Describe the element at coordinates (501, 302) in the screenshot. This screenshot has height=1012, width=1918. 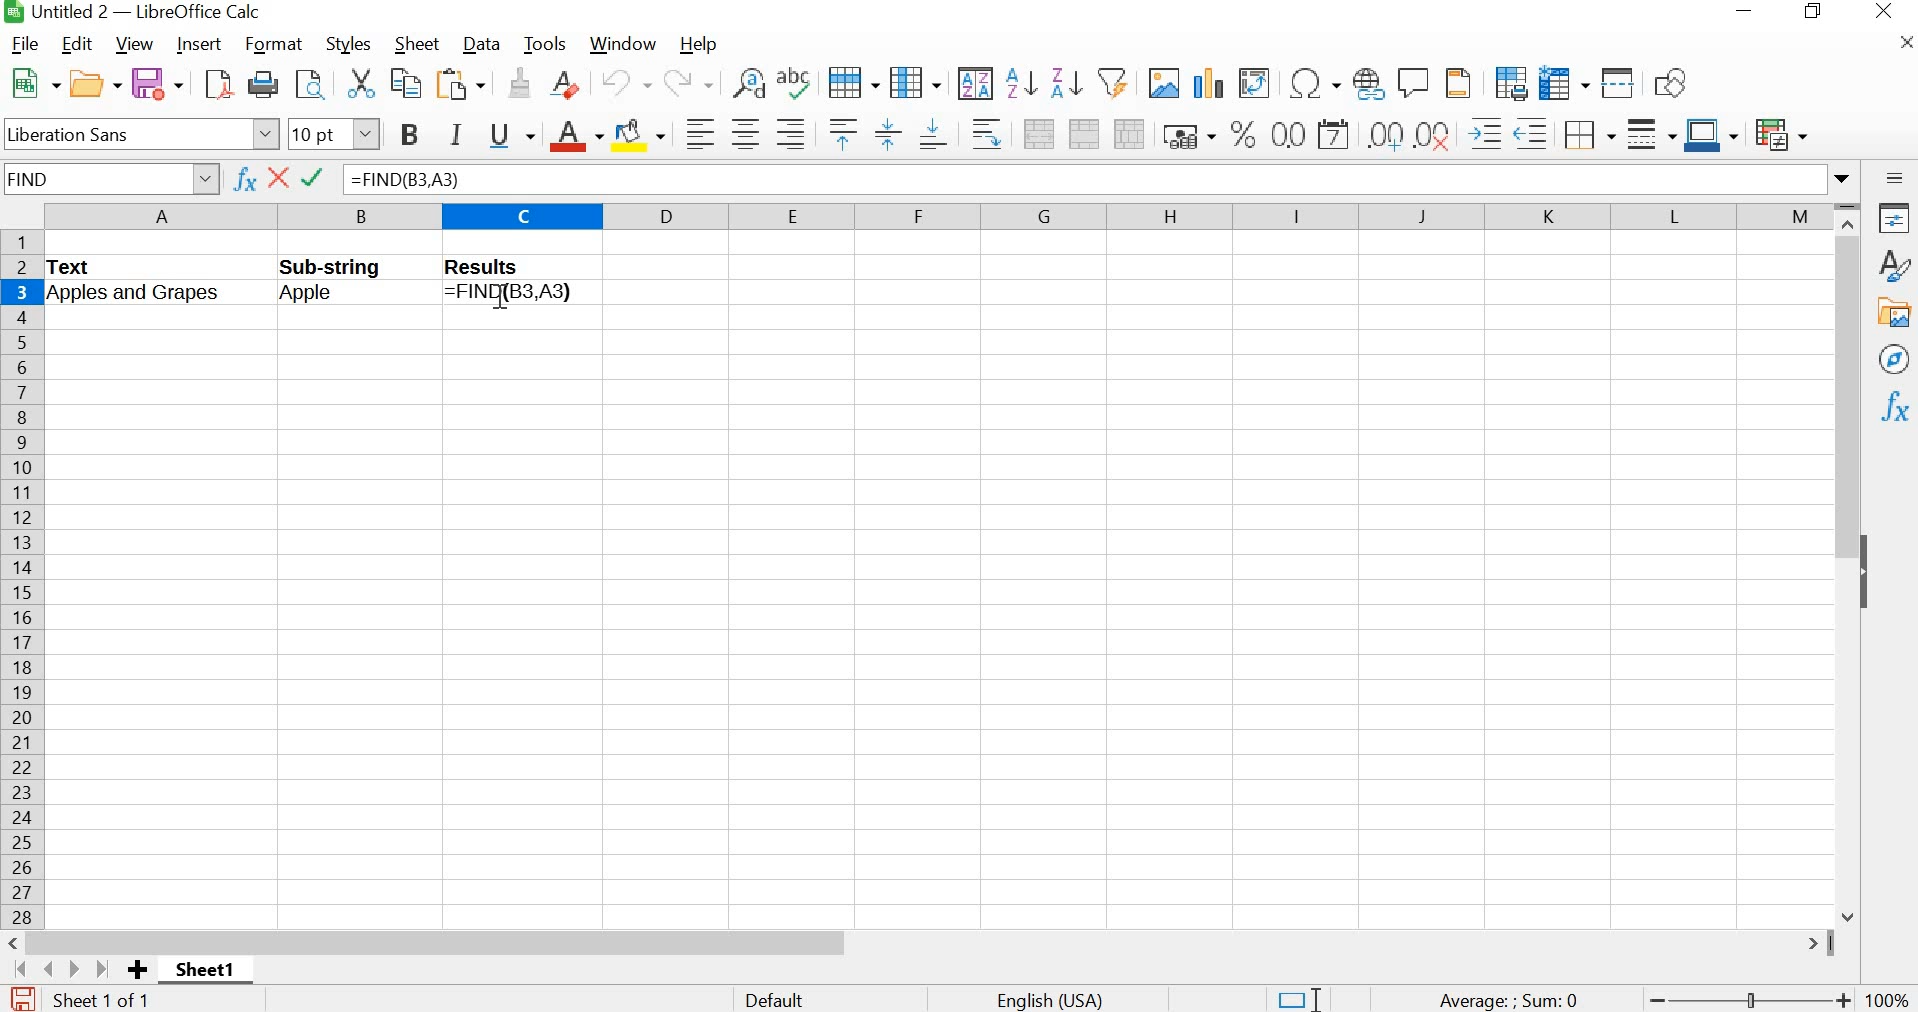
I see `cursor position` at that location.